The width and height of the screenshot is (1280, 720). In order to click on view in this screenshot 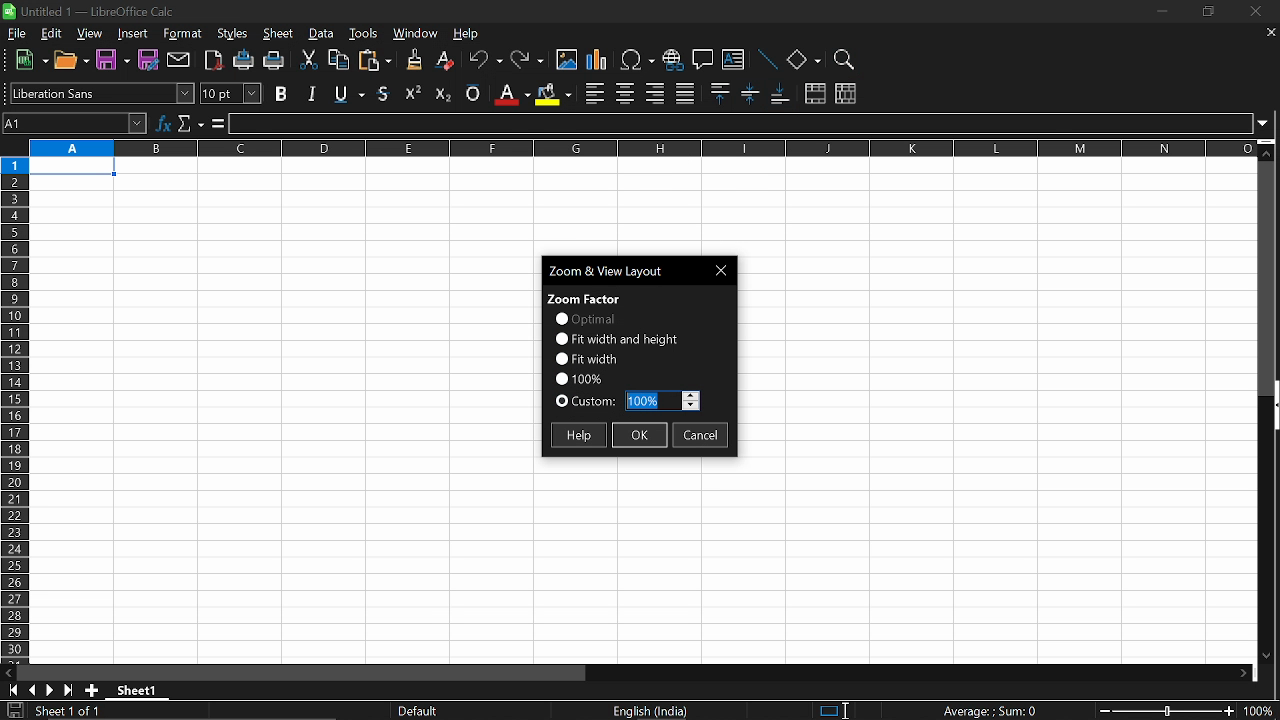, I will do `click(91, 35)`.